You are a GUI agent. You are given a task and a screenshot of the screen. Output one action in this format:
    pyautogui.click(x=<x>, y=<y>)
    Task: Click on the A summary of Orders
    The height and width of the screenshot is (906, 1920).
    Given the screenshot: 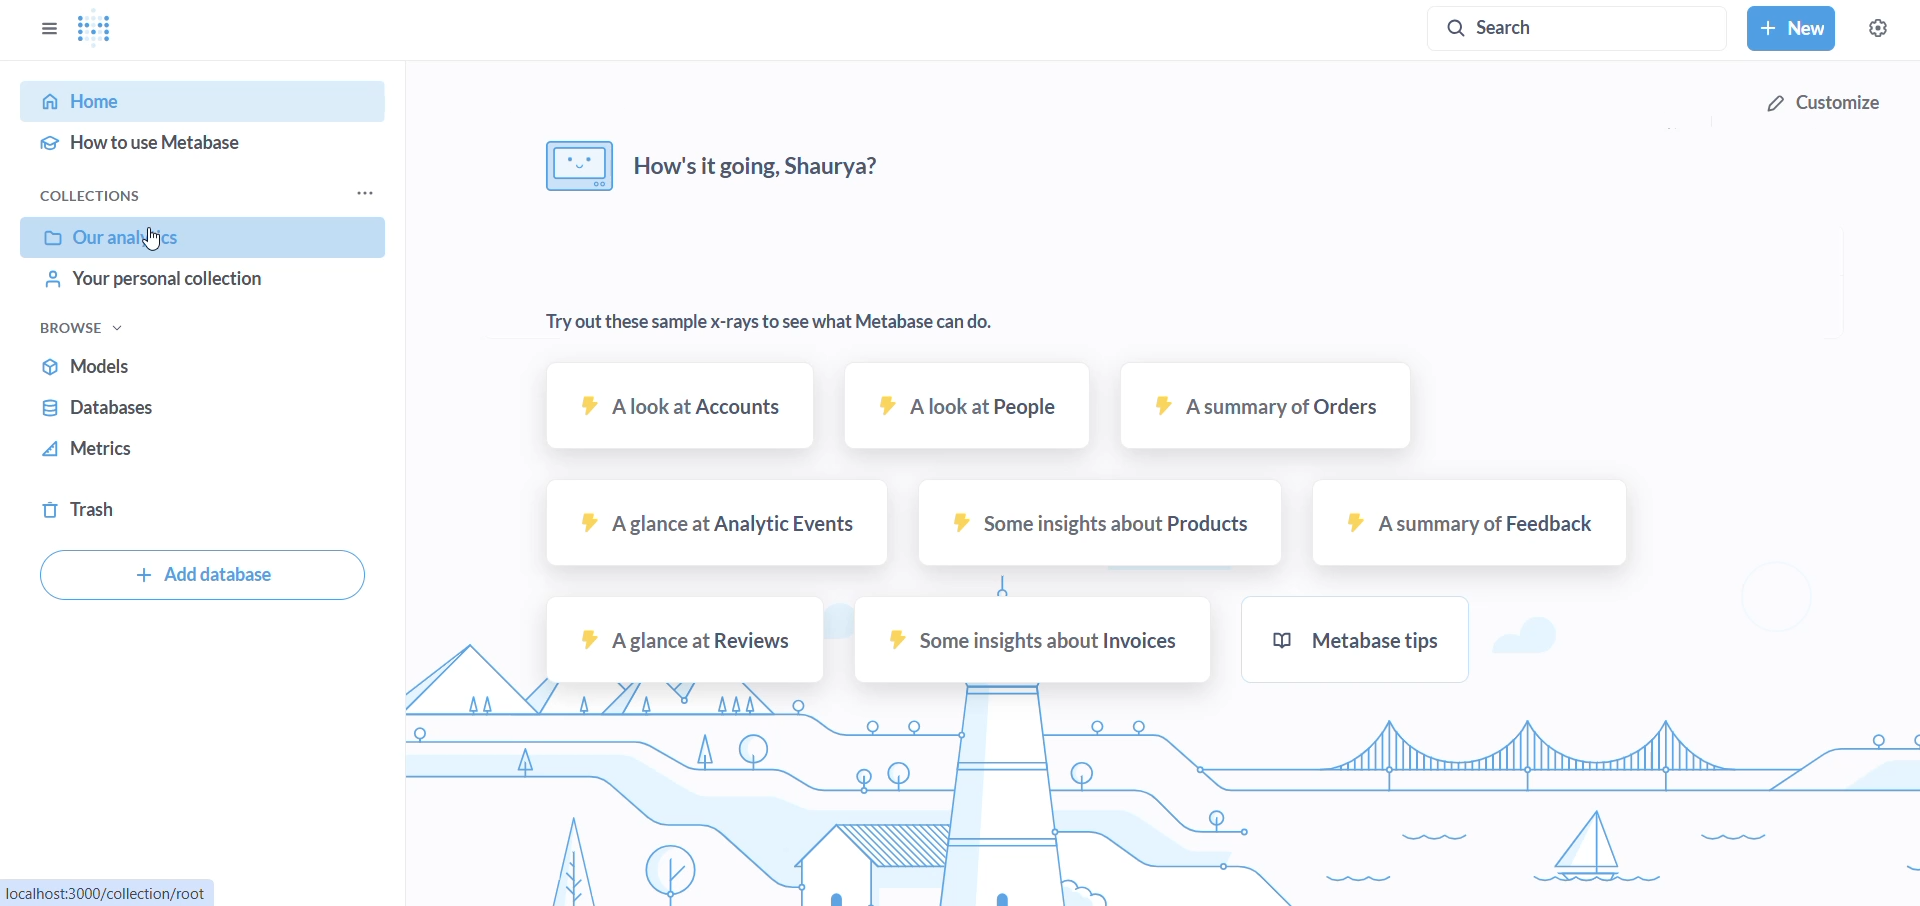 What is the action you would take?
    pyautogui.click(x=1262, y=412)
    